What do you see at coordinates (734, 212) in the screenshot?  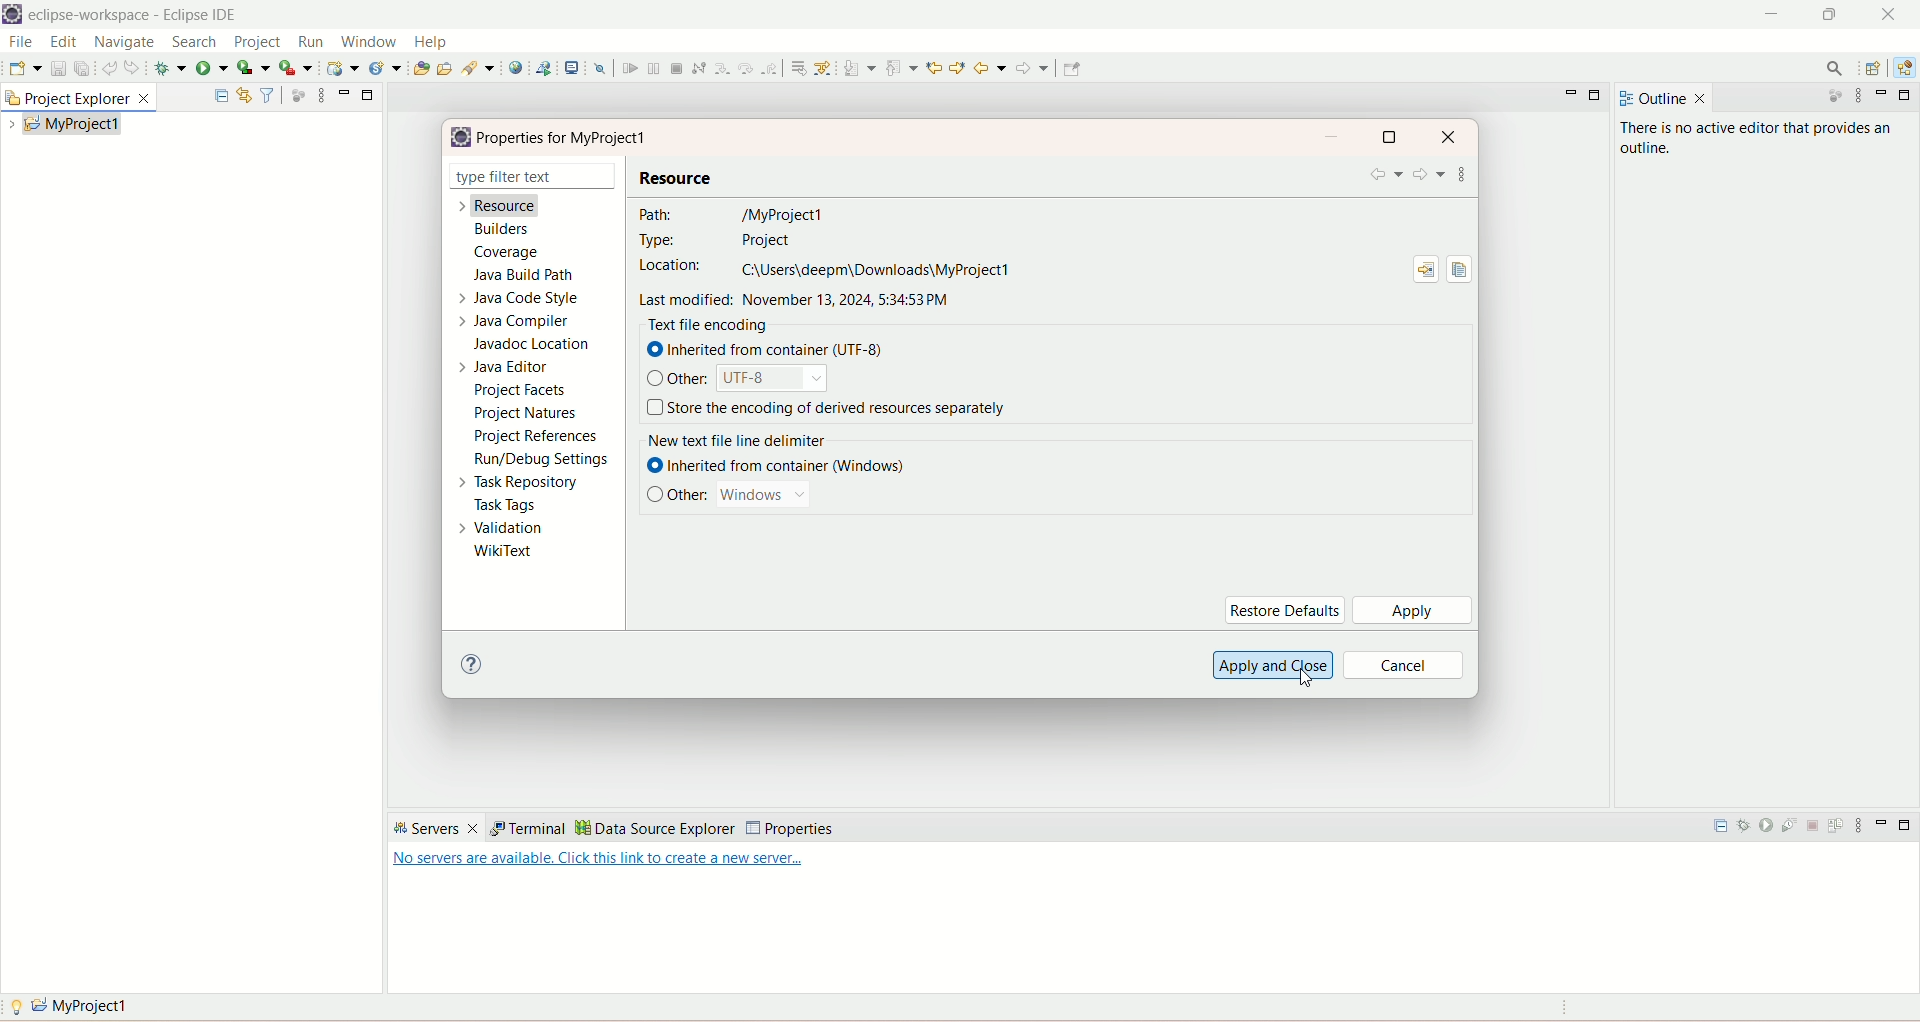 I see `path` at bounding box center [734, 212].